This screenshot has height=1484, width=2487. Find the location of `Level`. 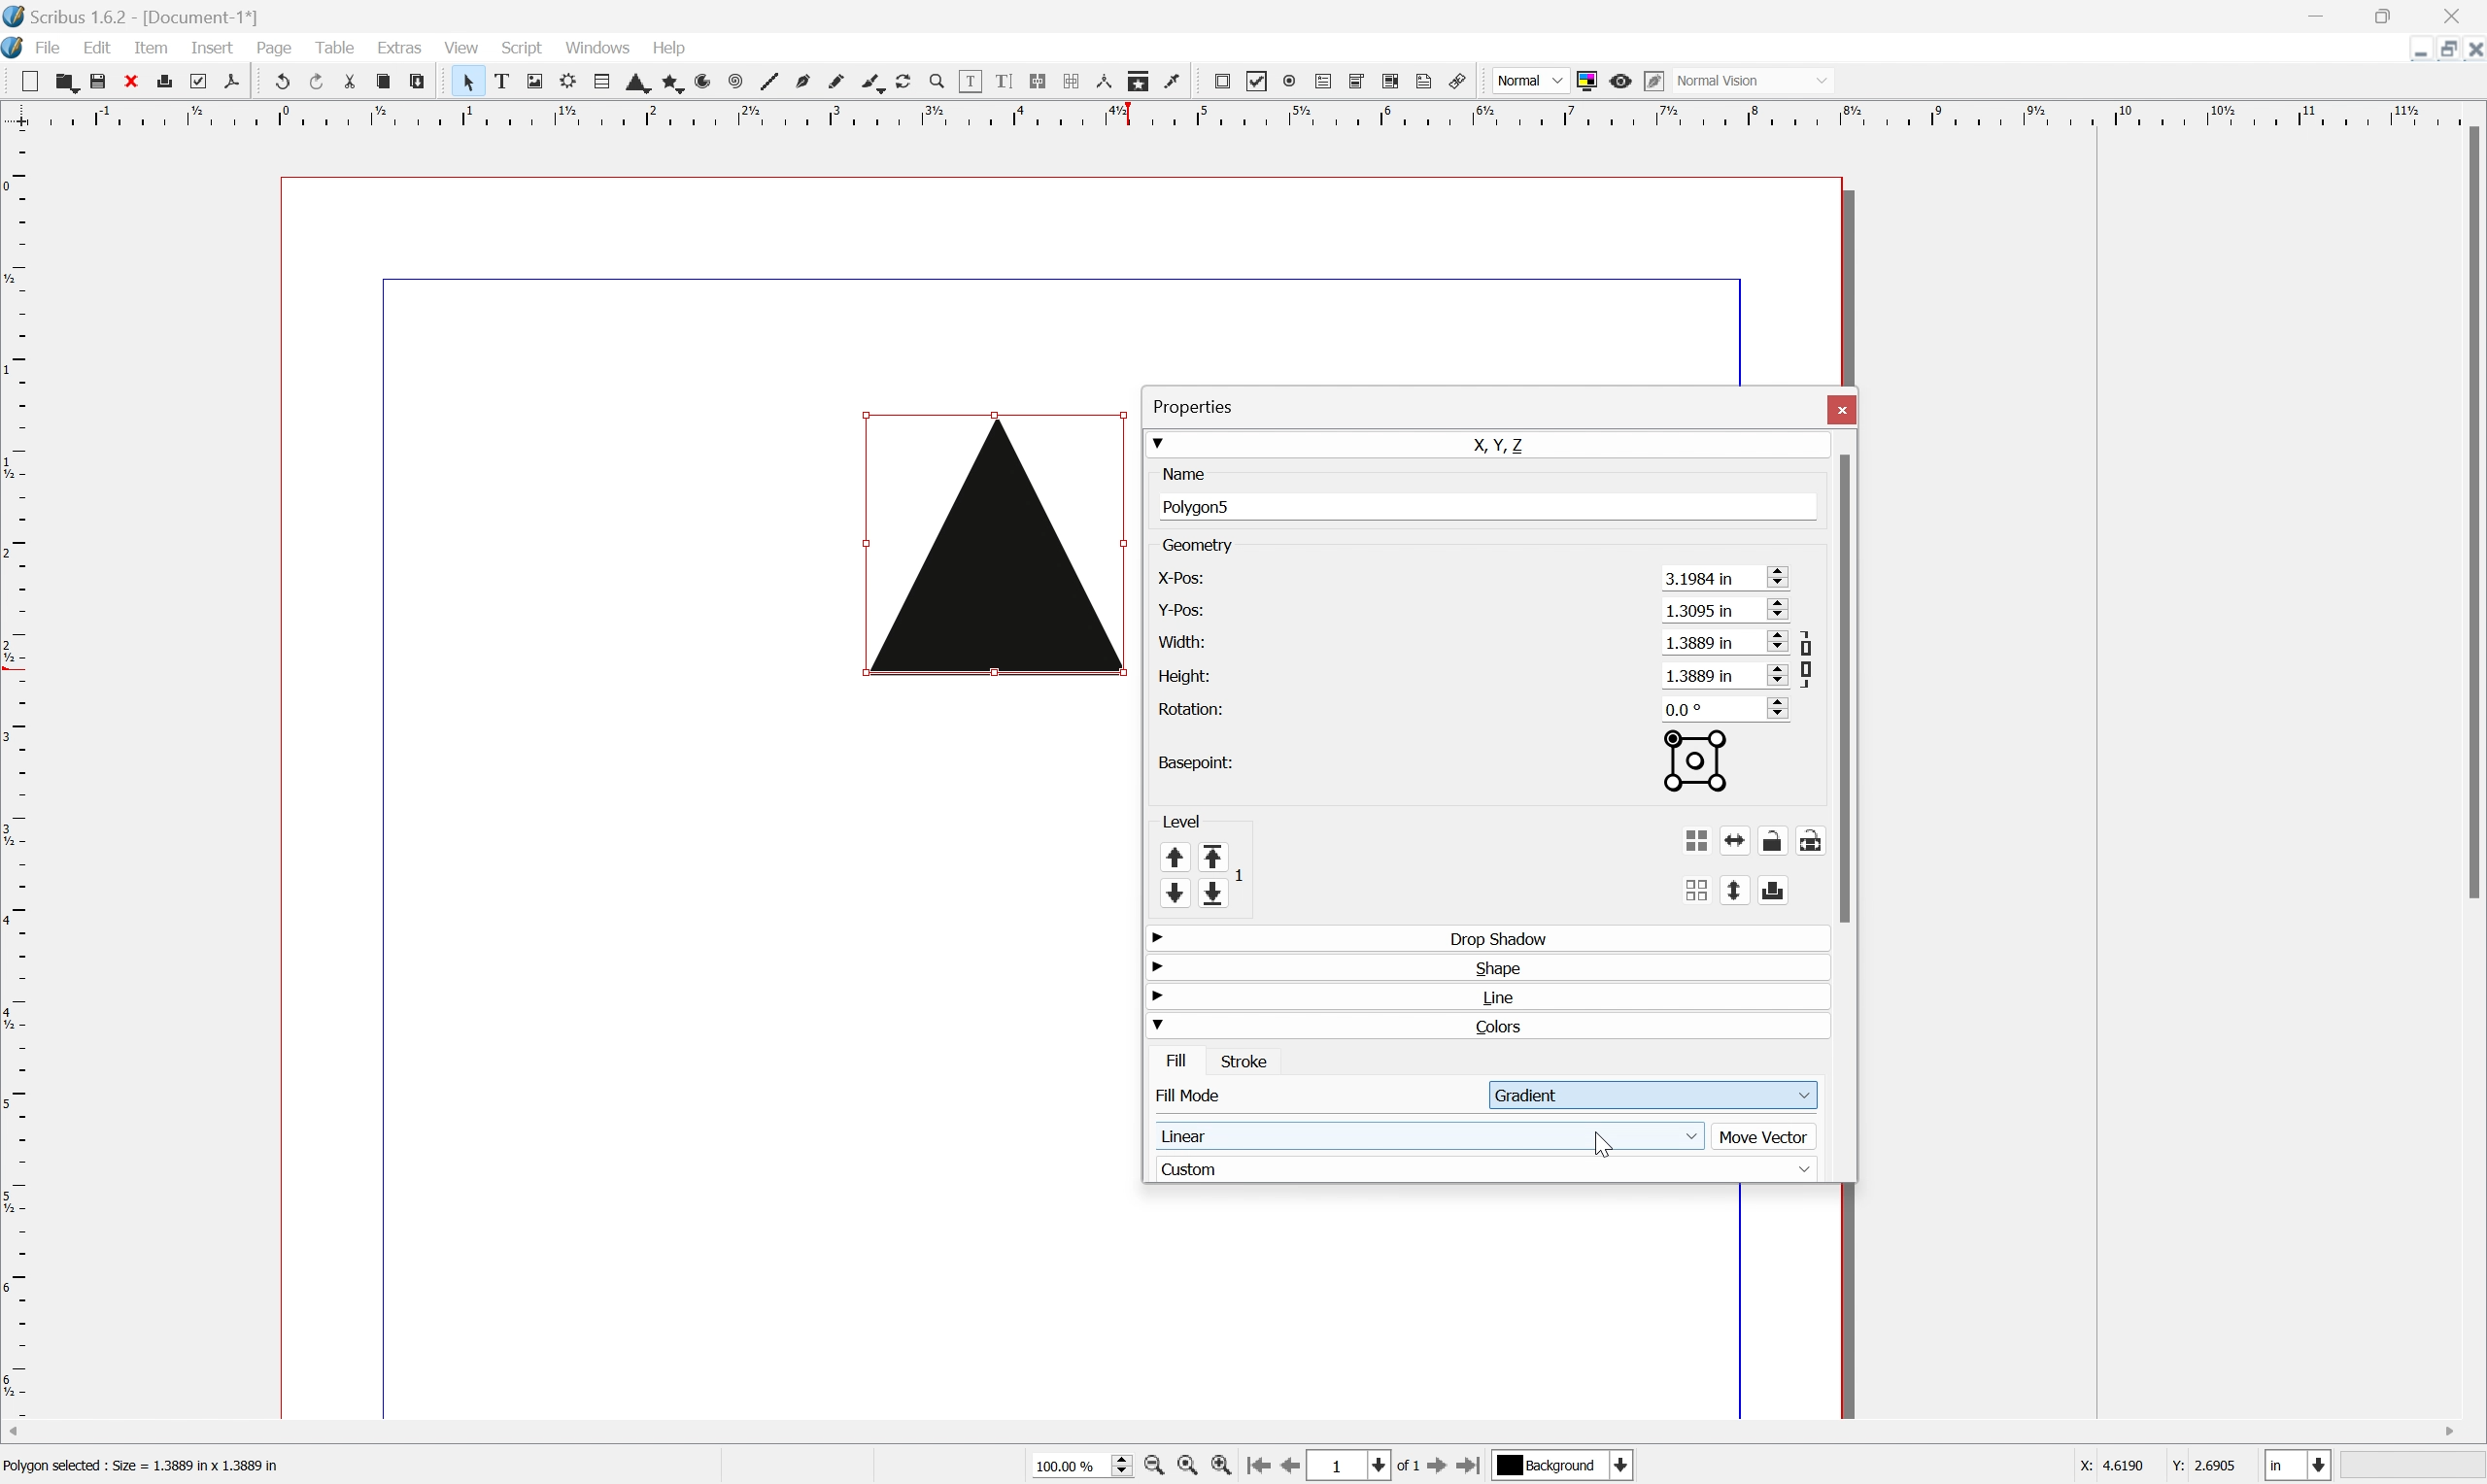

Level is located at coordinates (1200, 873).